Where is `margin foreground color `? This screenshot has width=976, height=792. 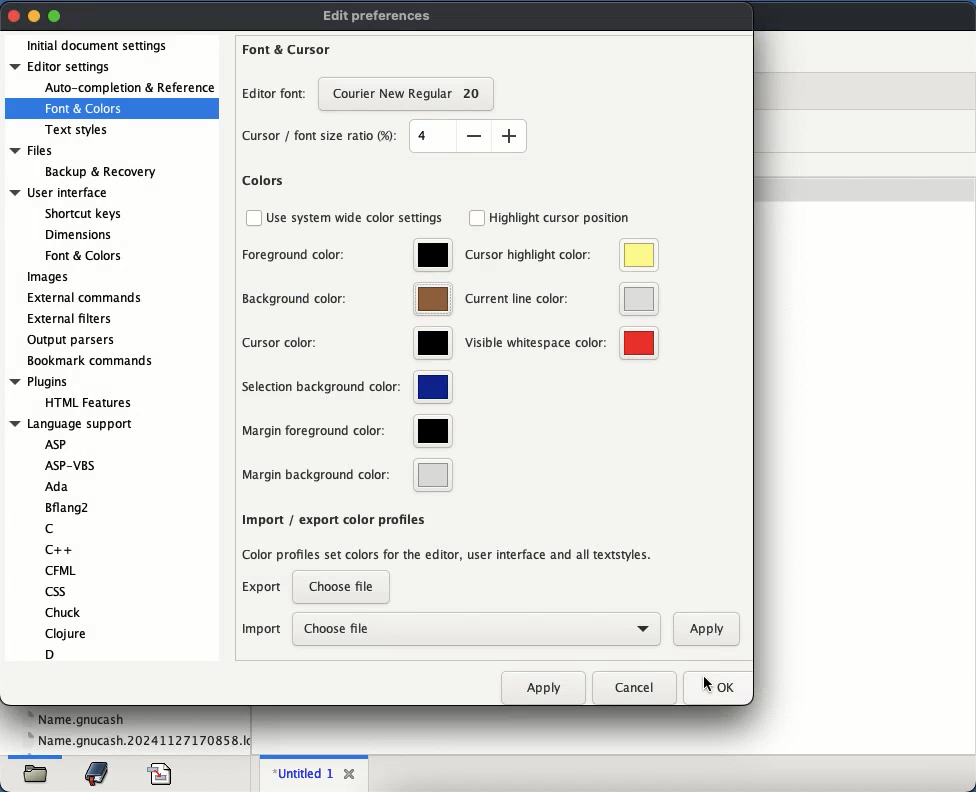
margin foreground color  is located at coordinates (349, 433).